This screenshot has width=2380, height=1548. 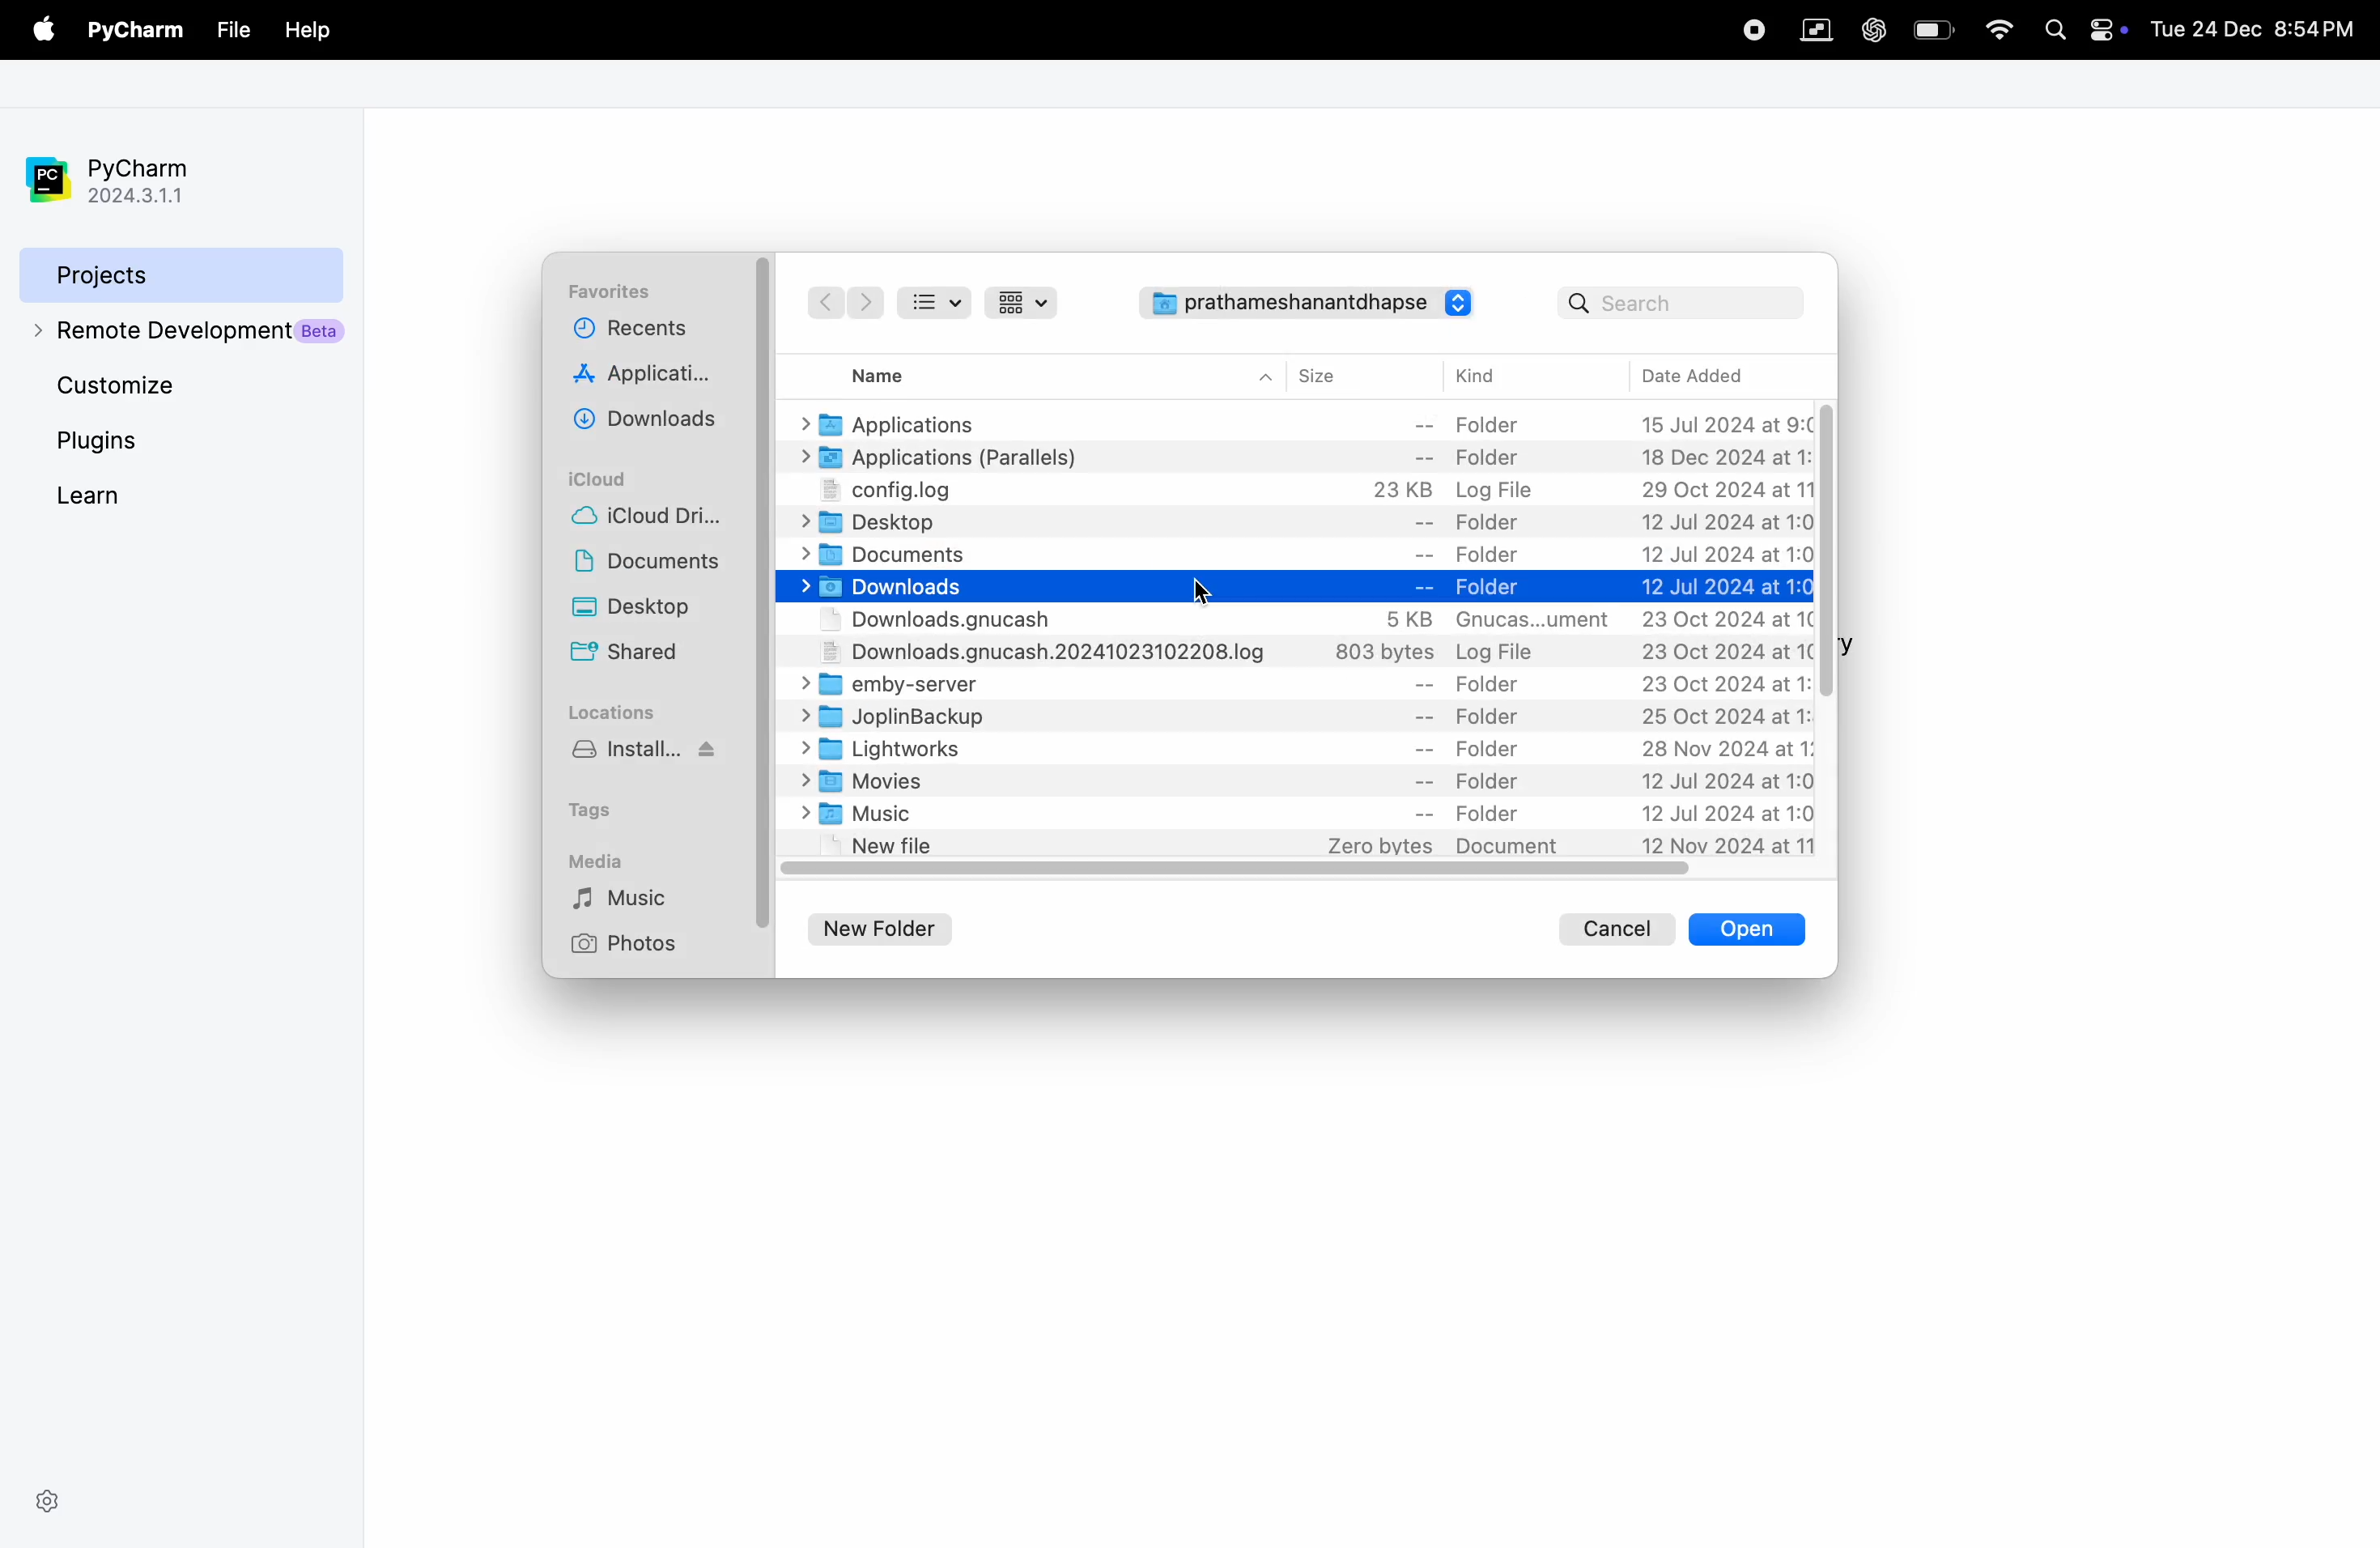 What do you see at coordinates (176, 272) in the screenshot?
I see `projects` at bounding box center [176, 272].